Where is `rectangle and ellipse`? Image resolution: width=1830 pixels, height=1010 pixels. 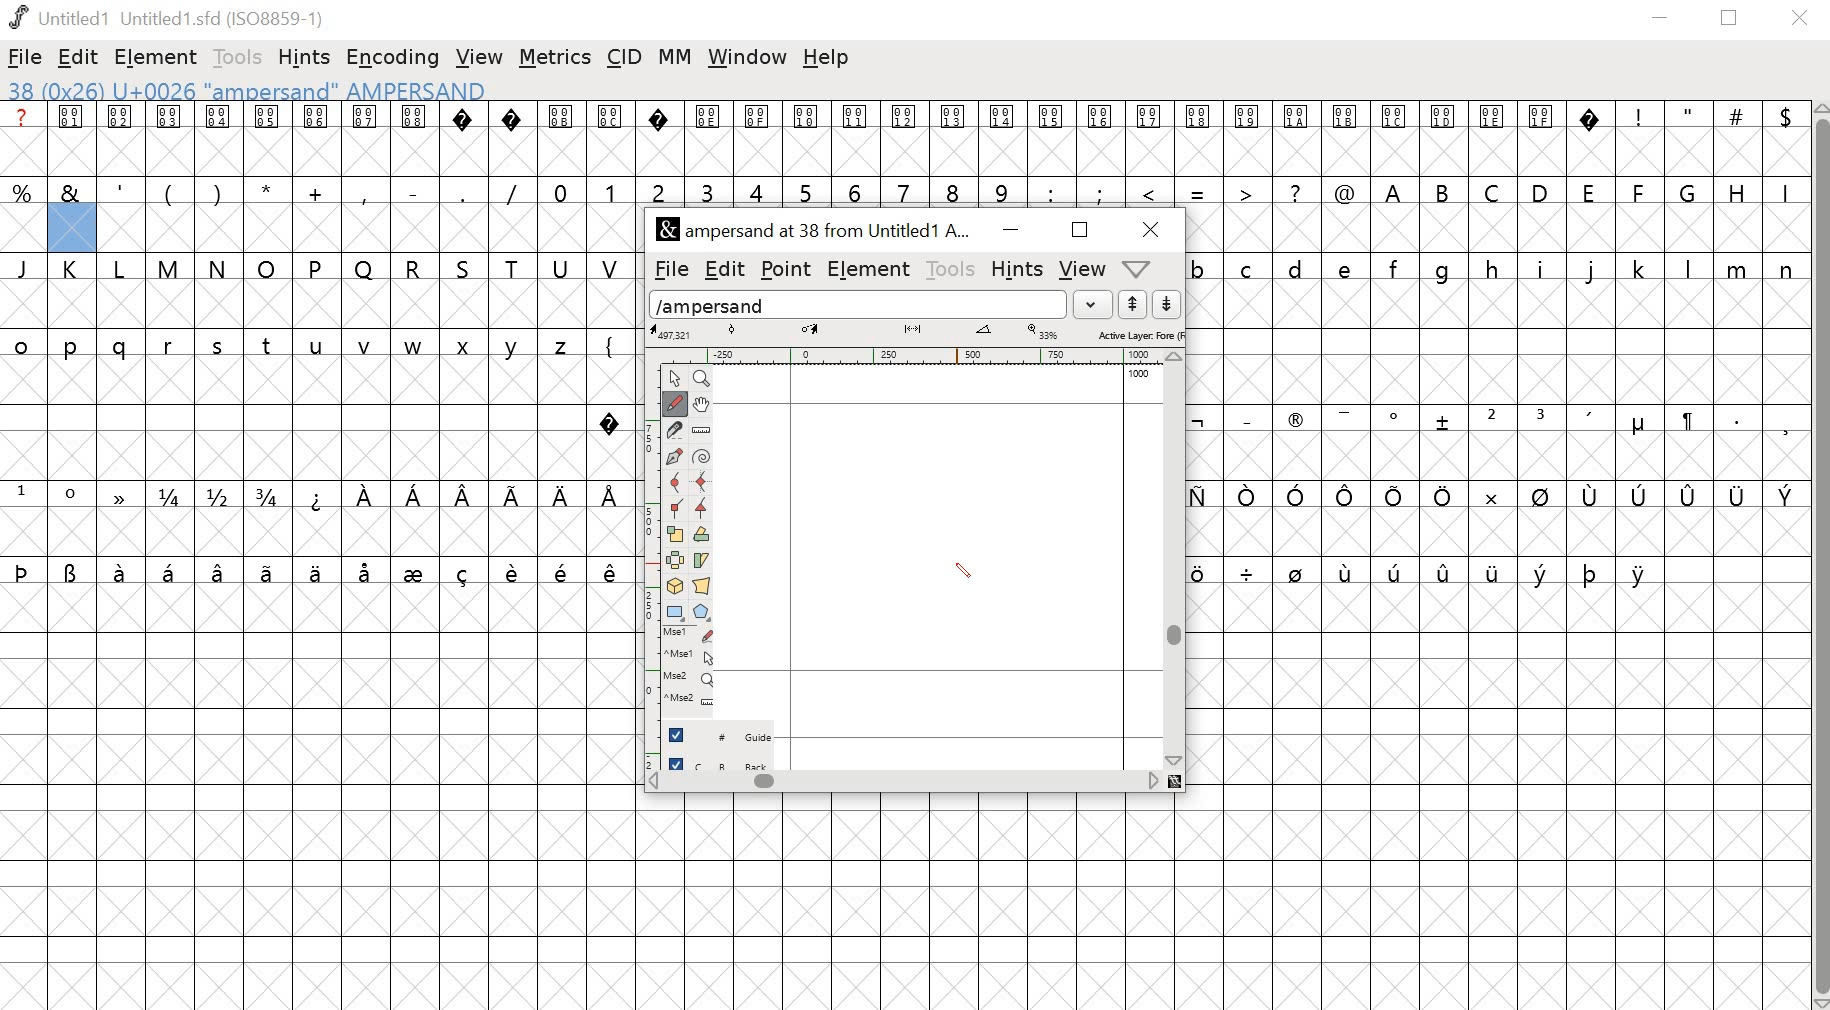
rectangle and ellipse is located at coordinates (675, 611).